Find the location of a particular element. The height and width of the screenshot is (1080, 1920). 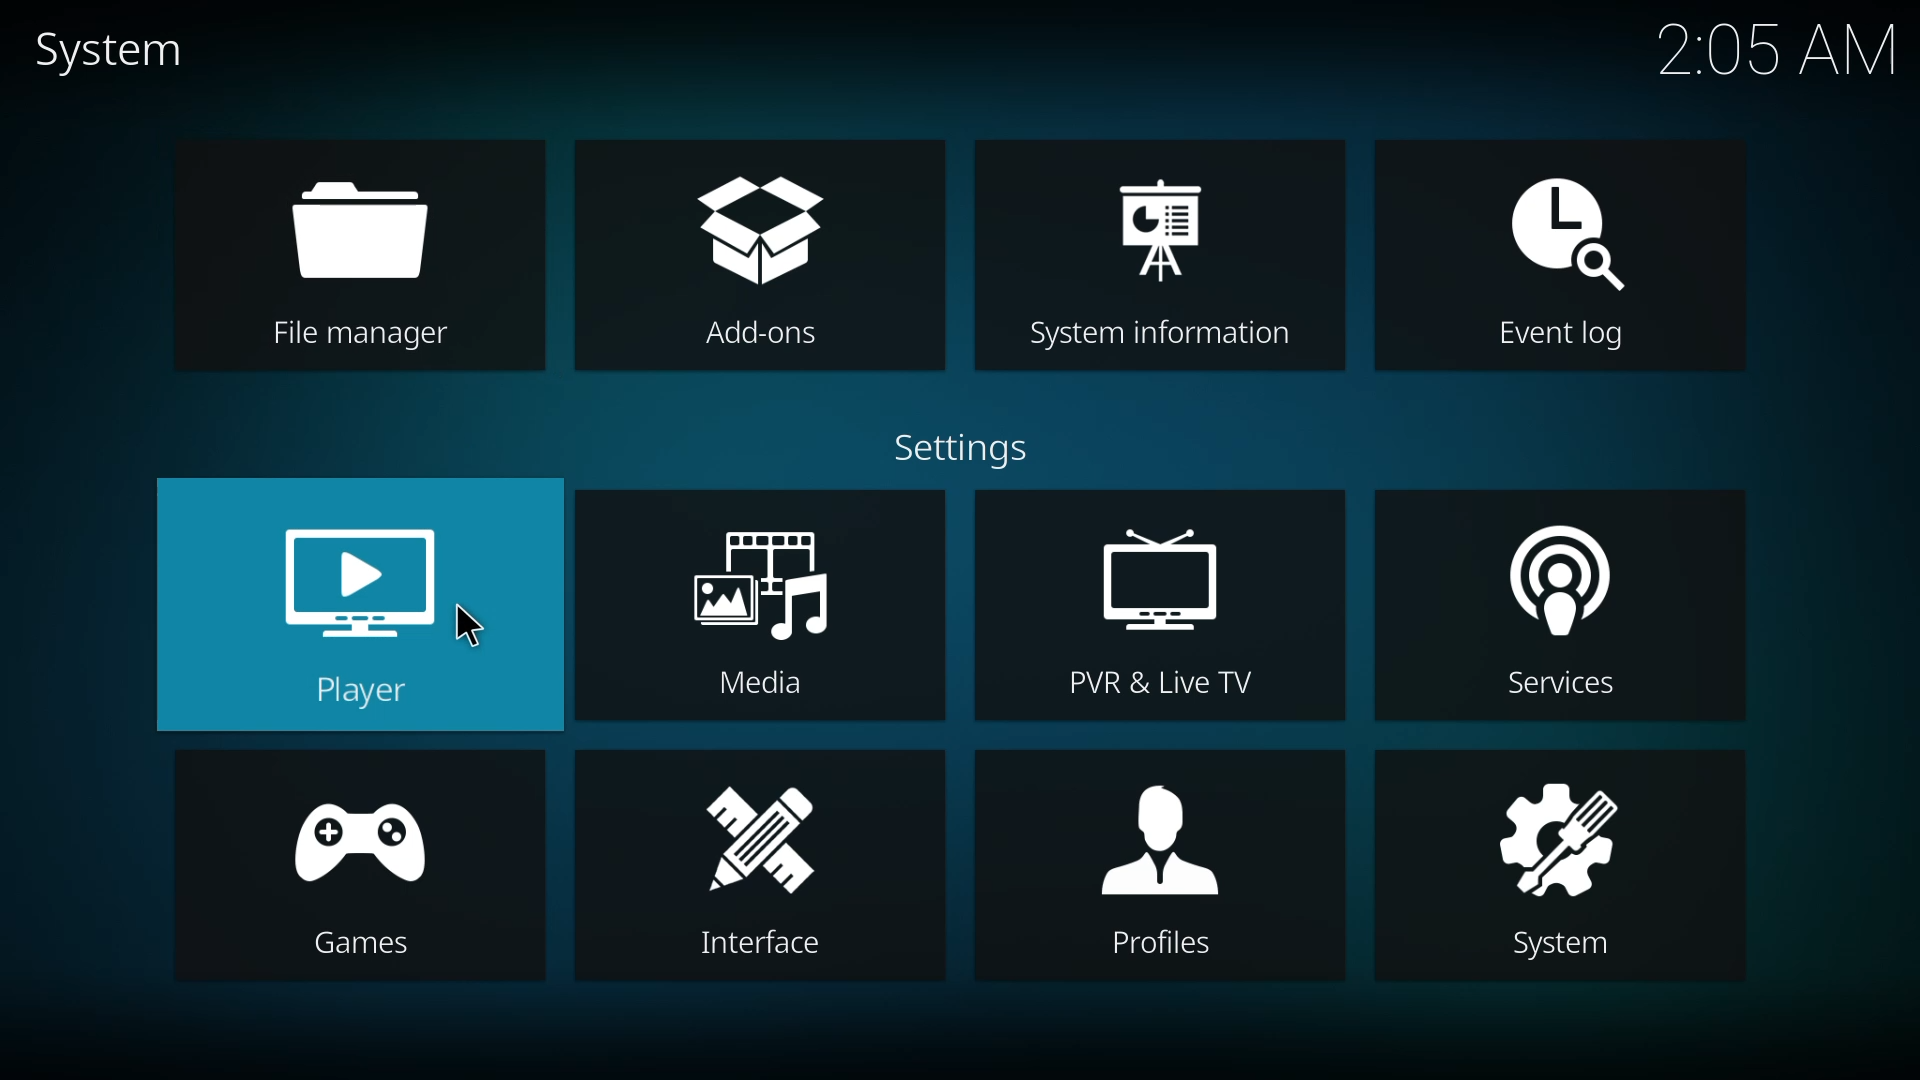

time is located at coordinates (1777, 46).